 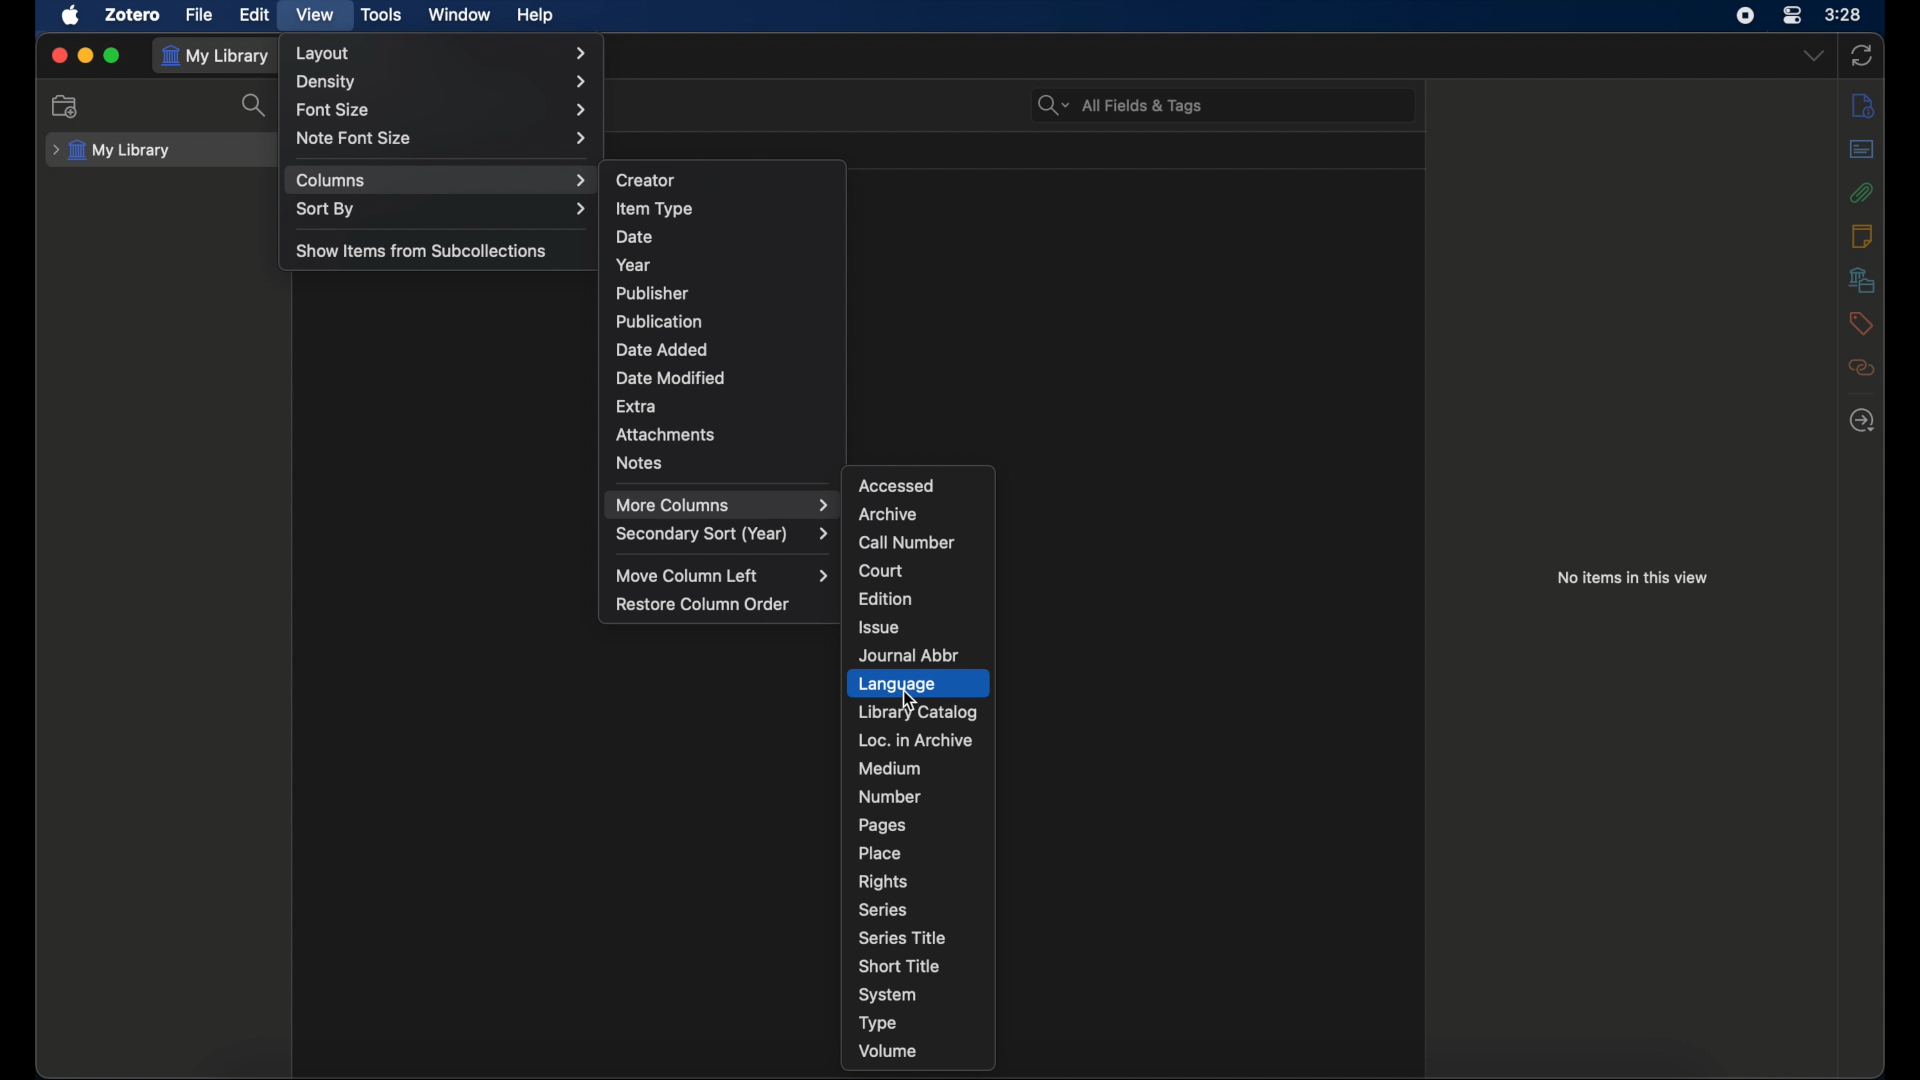 I want to click on publisher, so click(x=653, y=293).